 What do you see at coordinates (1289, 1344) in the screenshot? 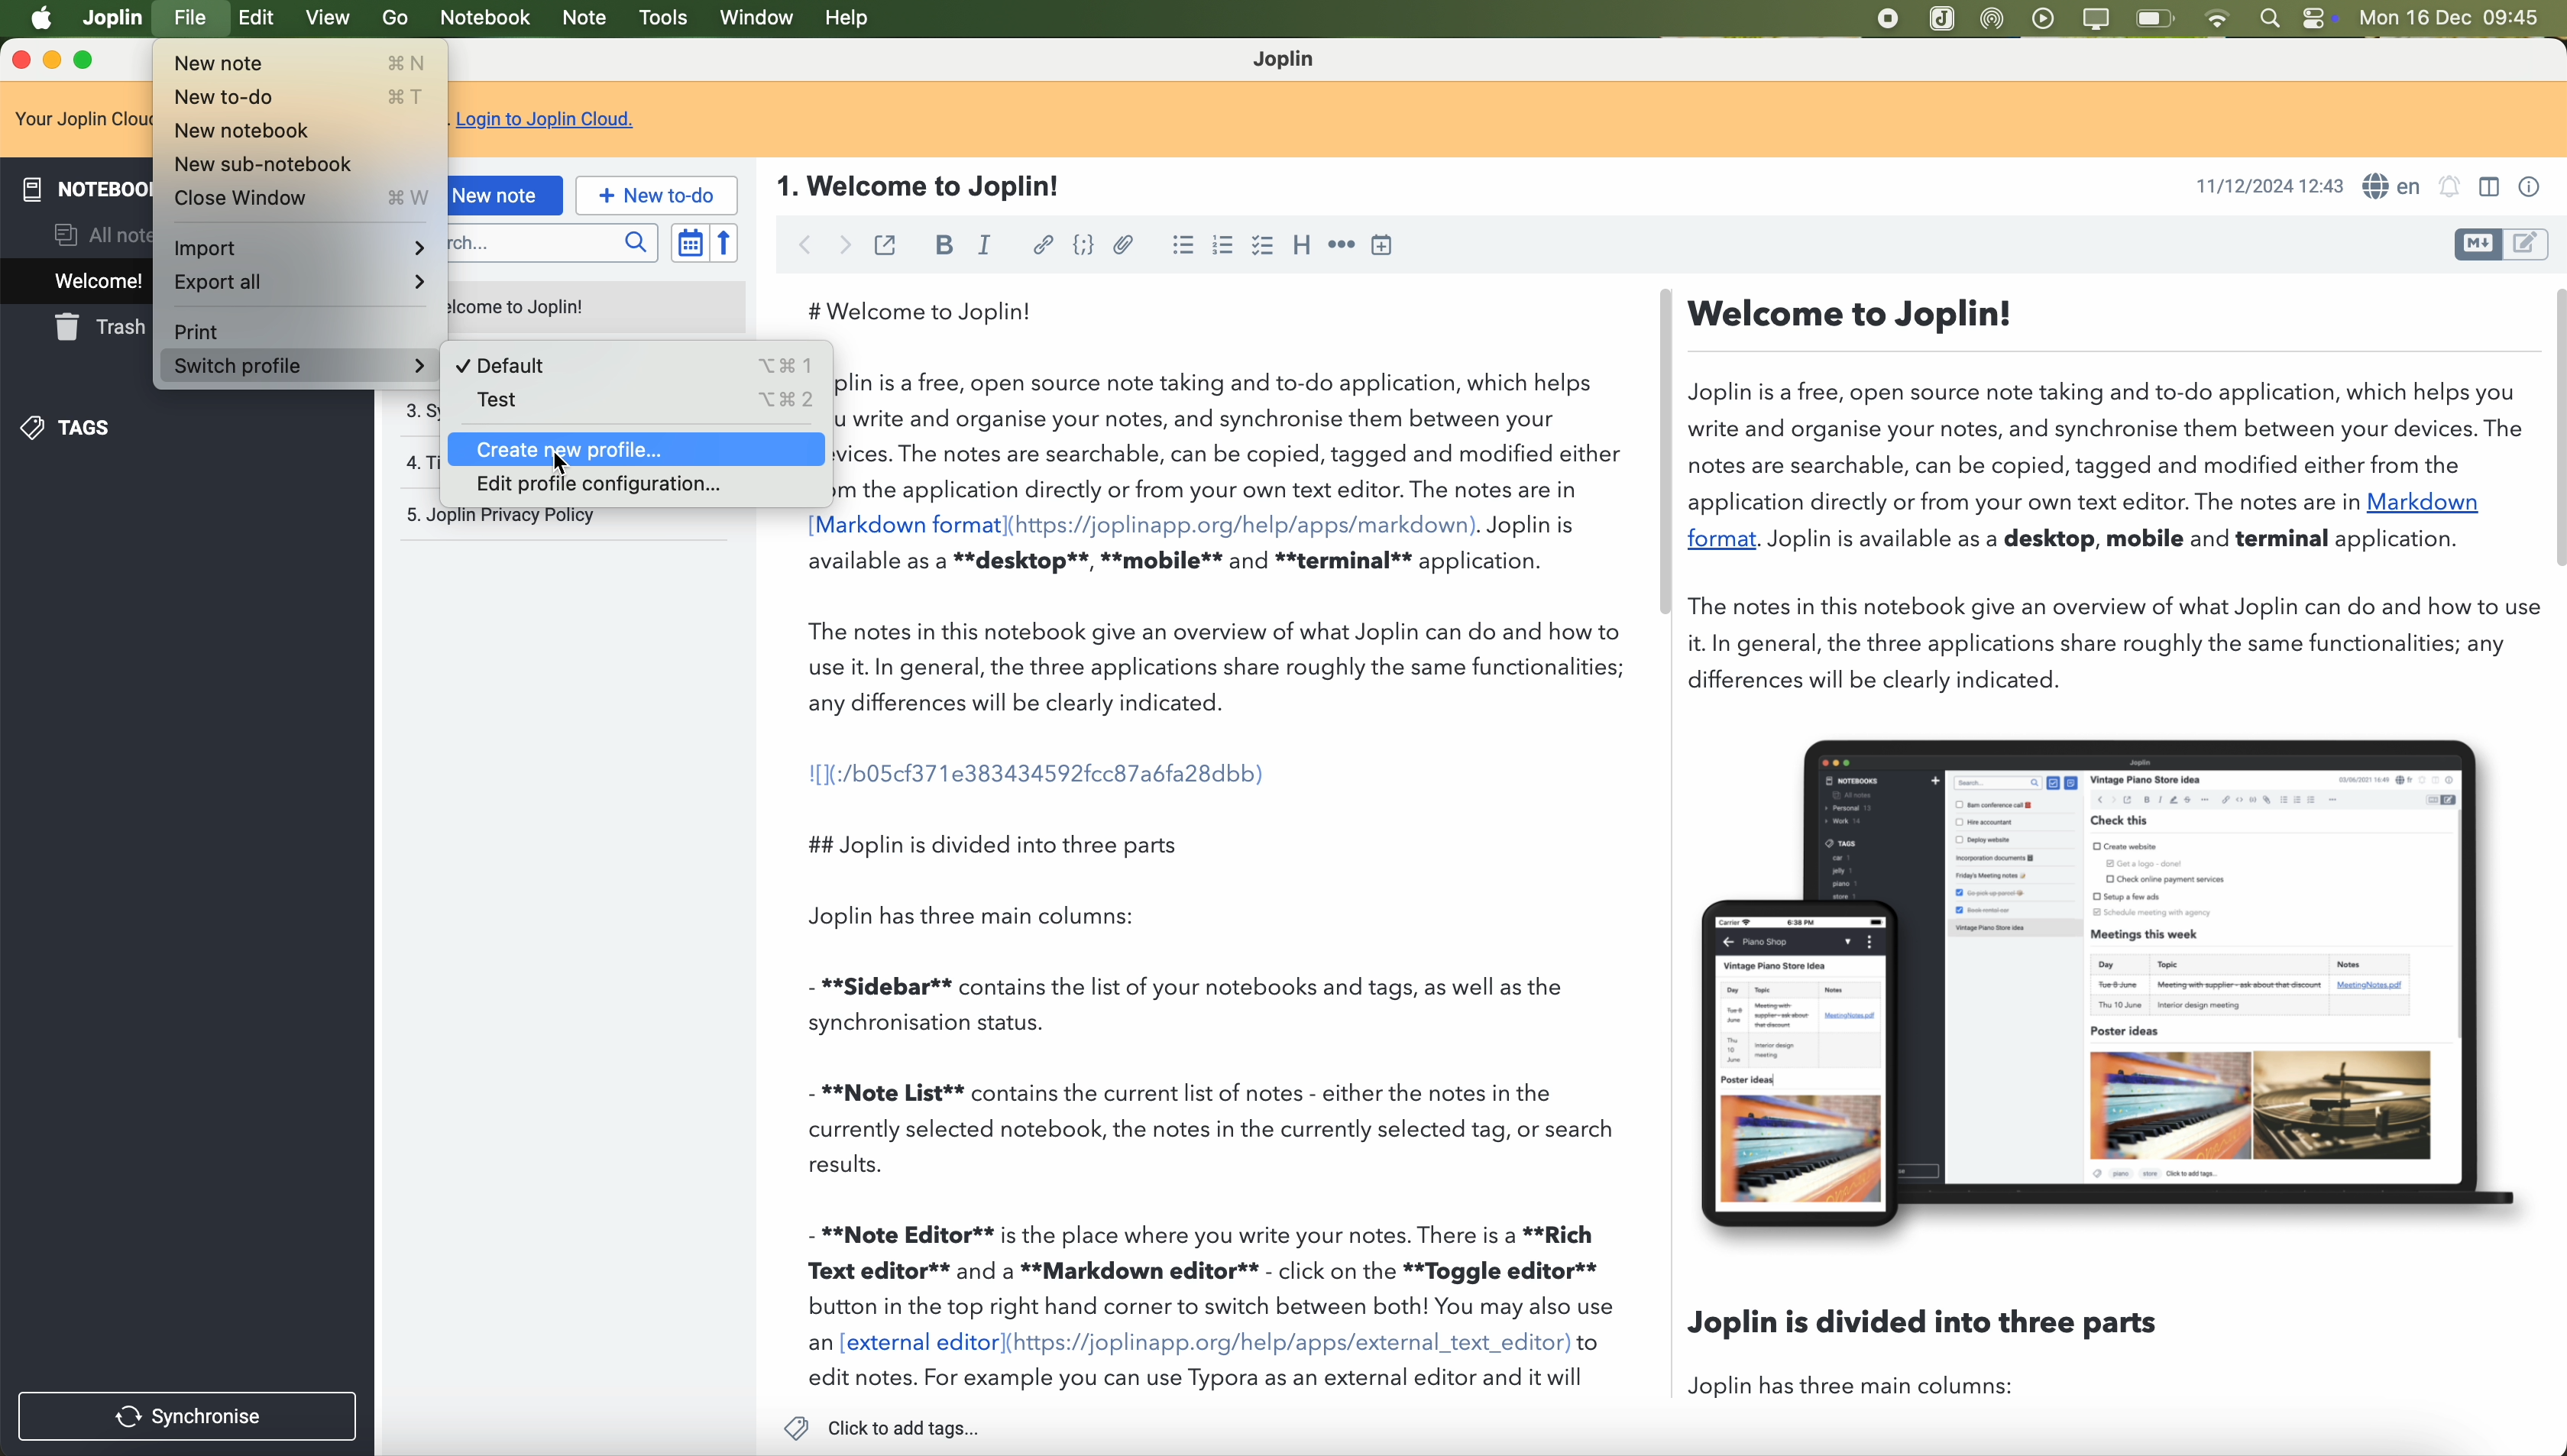
I see `(https://joplinapp.org/help/apps/external_text_editor)` at bounding box center [1289, 1344].